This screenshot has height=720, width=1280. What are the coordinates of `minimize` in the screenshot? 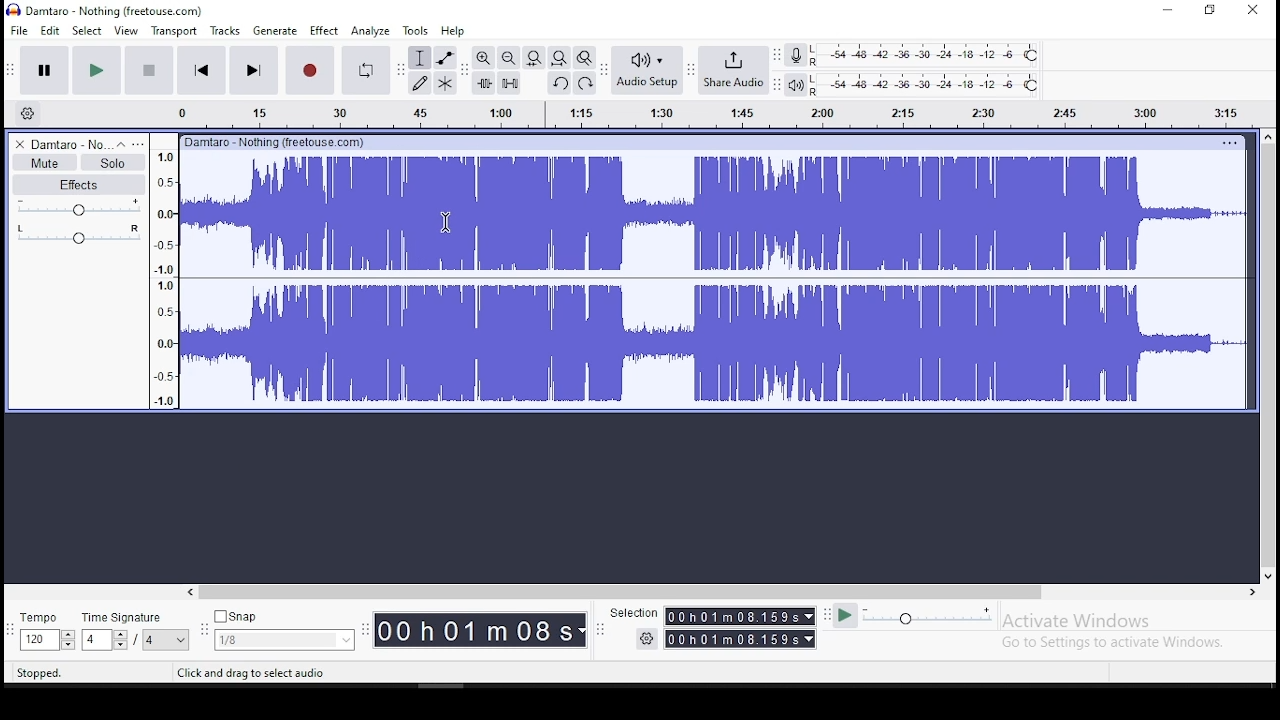 It's located at (1168, 10).